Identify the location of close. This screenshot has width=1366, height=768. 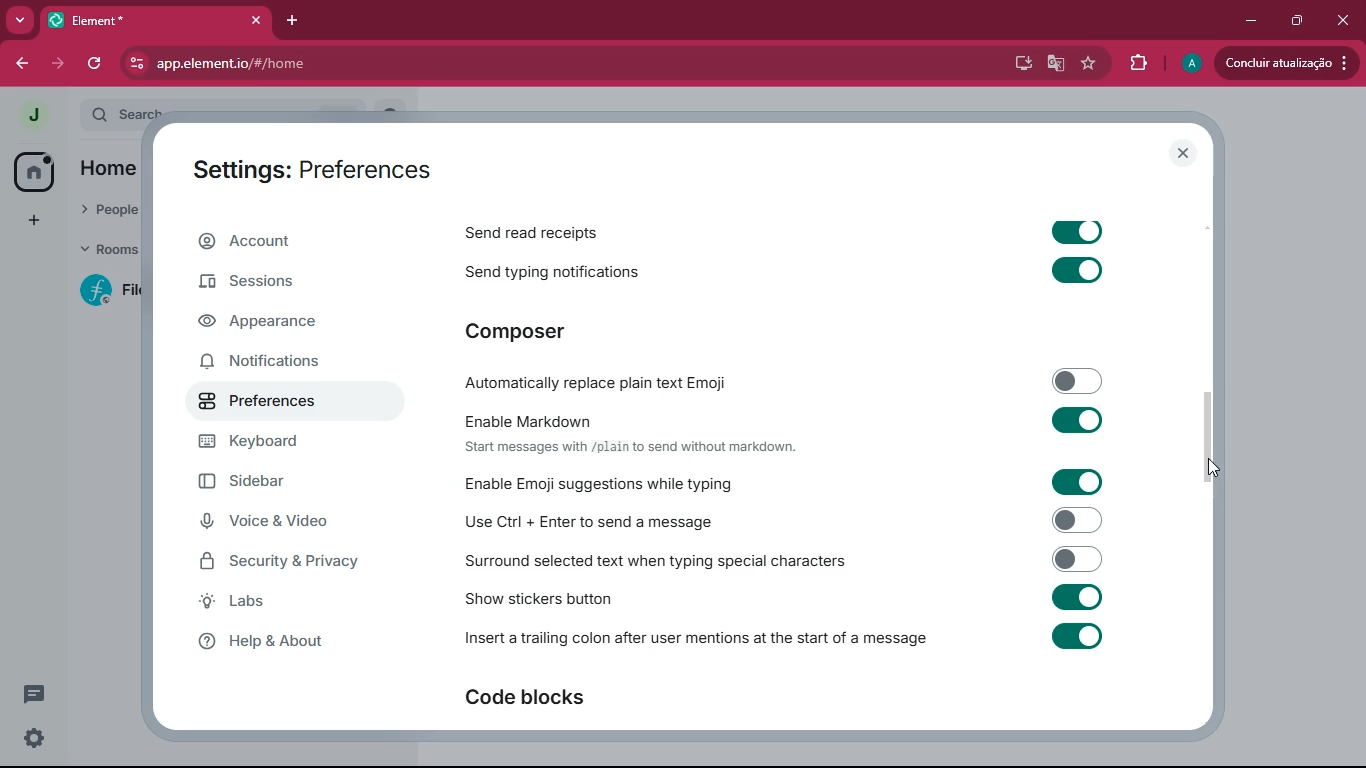
(1345, 21).